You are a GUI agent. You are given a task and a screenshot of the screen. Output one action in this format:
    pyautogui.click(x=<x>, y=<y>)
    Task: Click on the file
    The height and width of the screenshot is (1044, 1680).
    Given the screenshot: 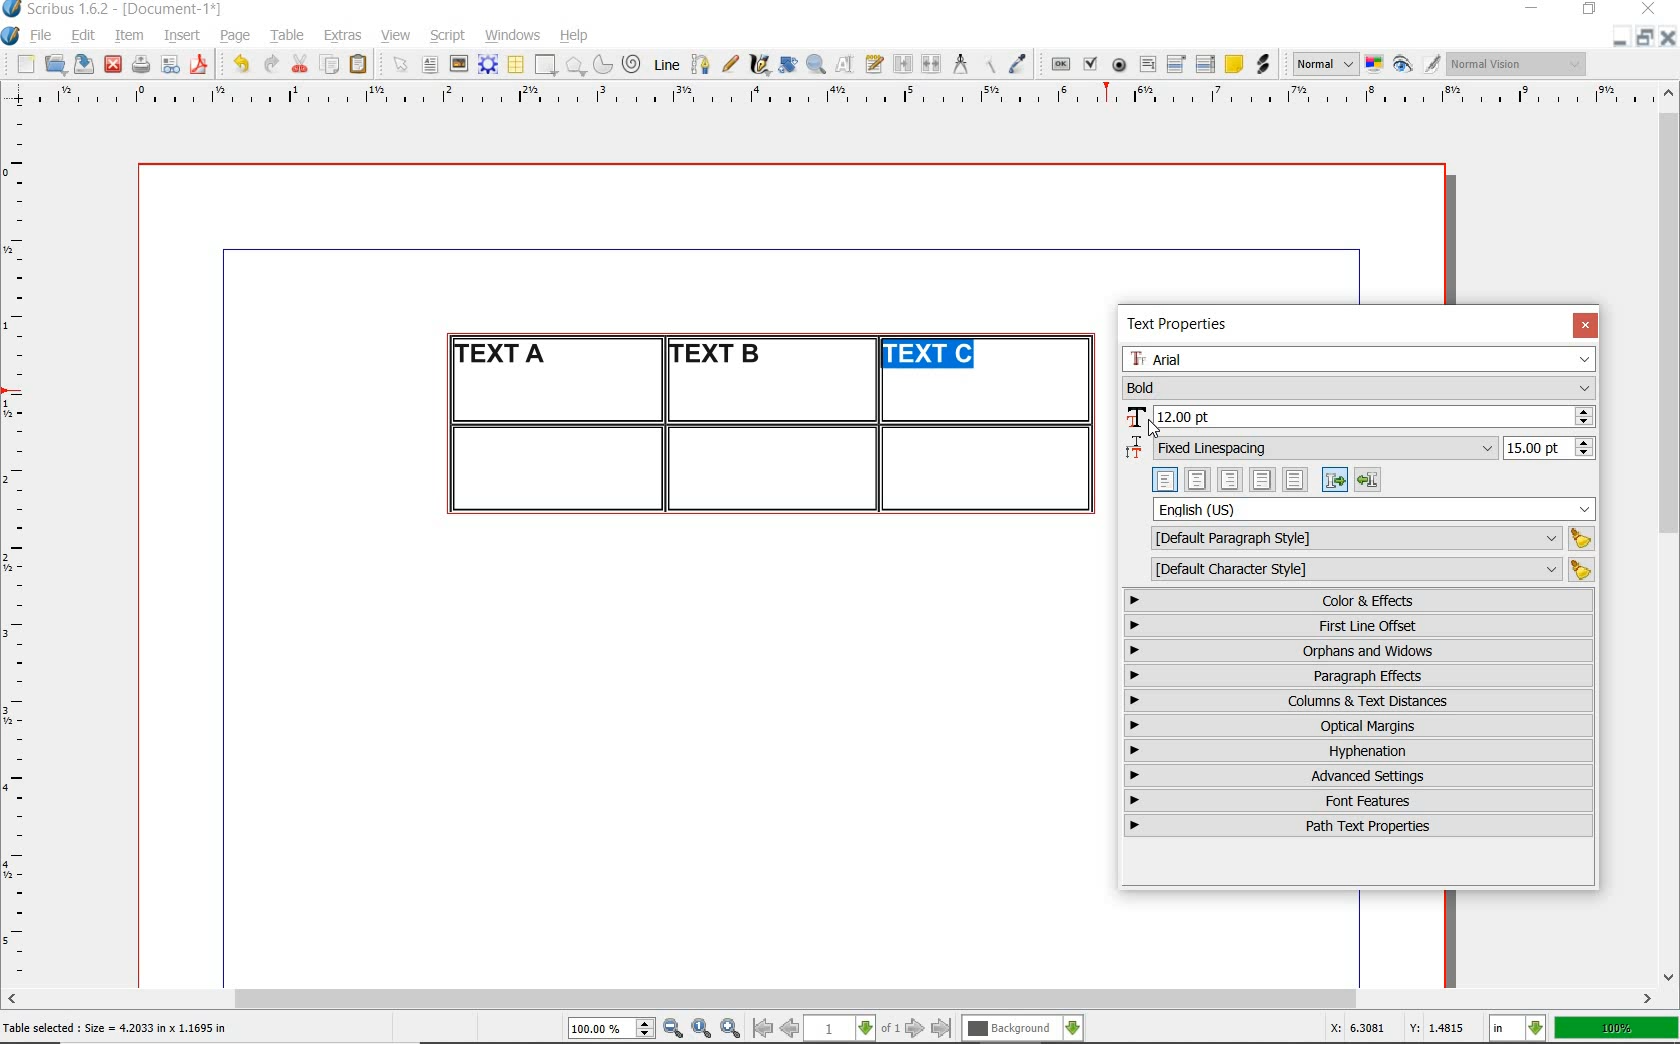 What is the action you would take?
    pyautogui.click(x=43, y=36)
    